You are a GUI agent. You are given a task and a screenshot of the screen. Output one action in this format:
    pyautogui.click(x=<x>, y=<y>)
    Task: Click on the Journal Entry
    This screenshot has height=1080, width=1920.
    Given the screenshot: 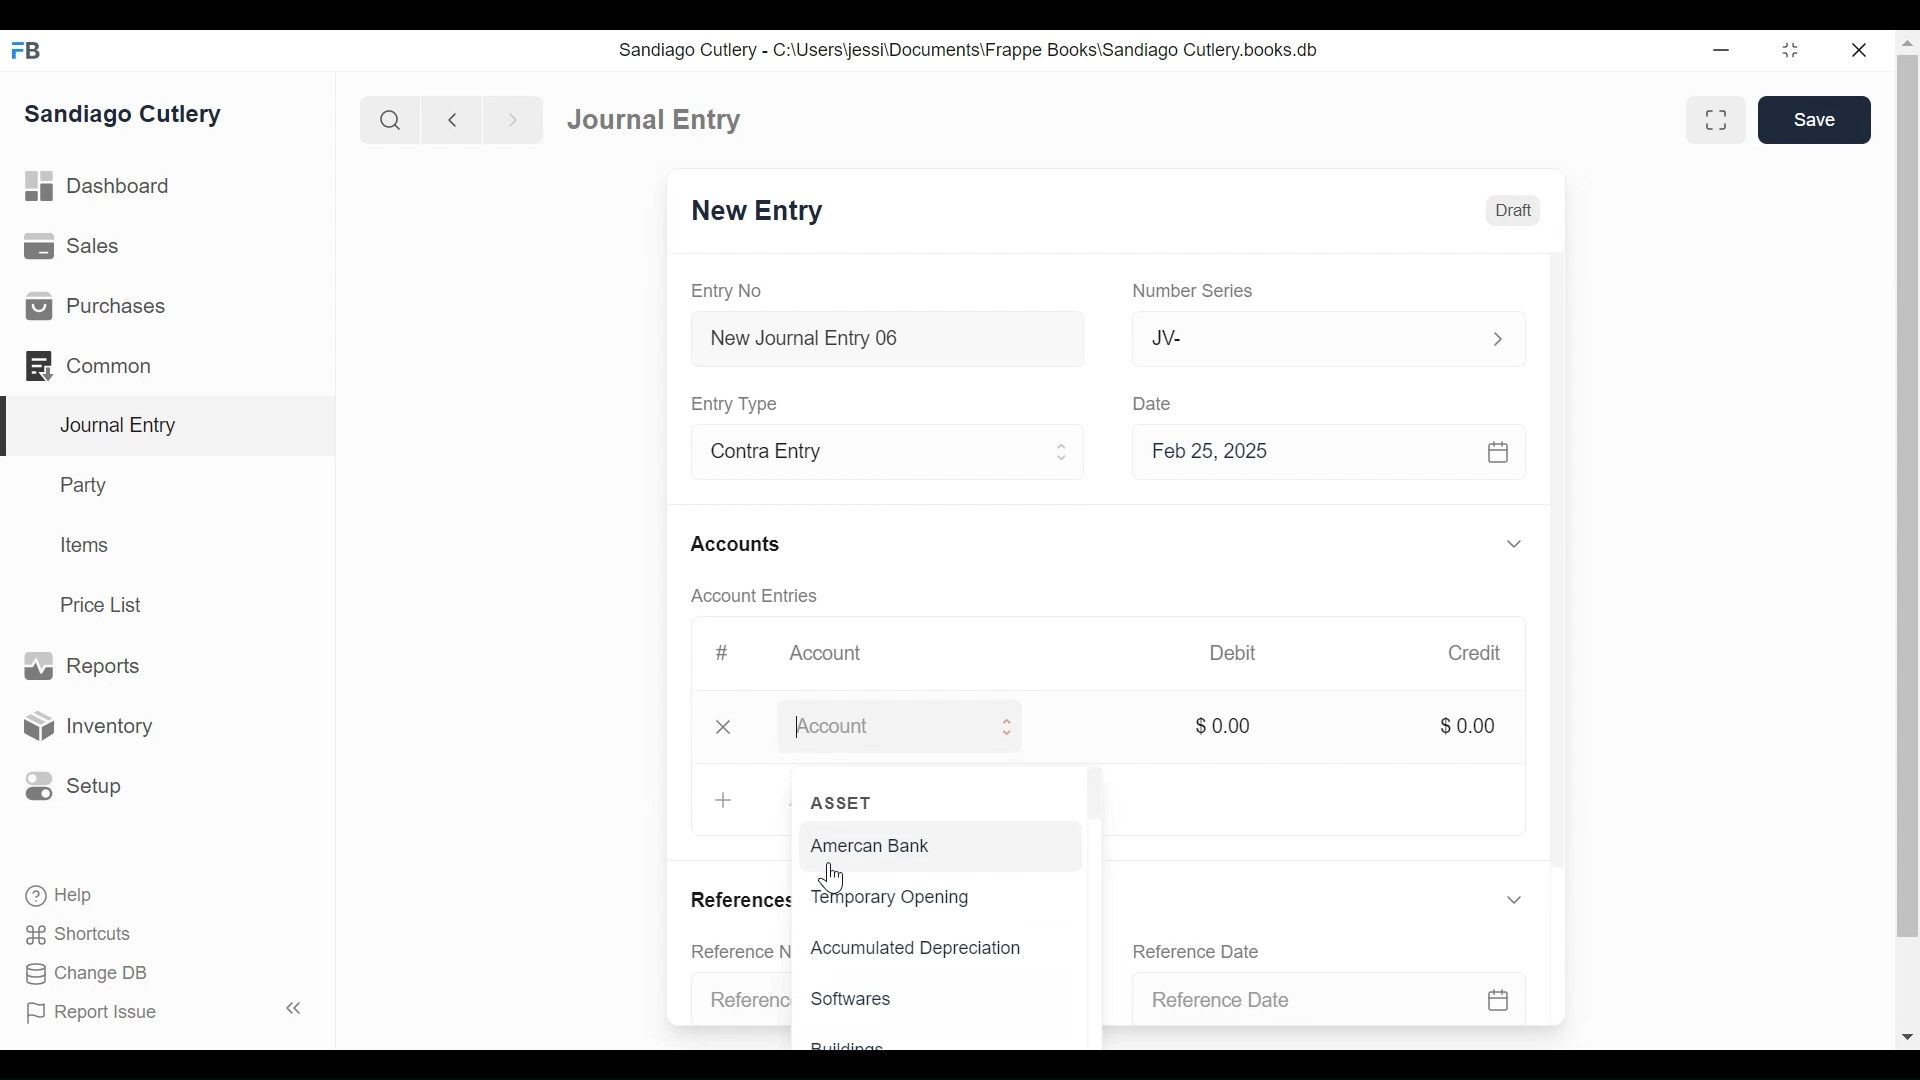 What is the action you would take?
    pyautogui.click(x=655, y=118)
    